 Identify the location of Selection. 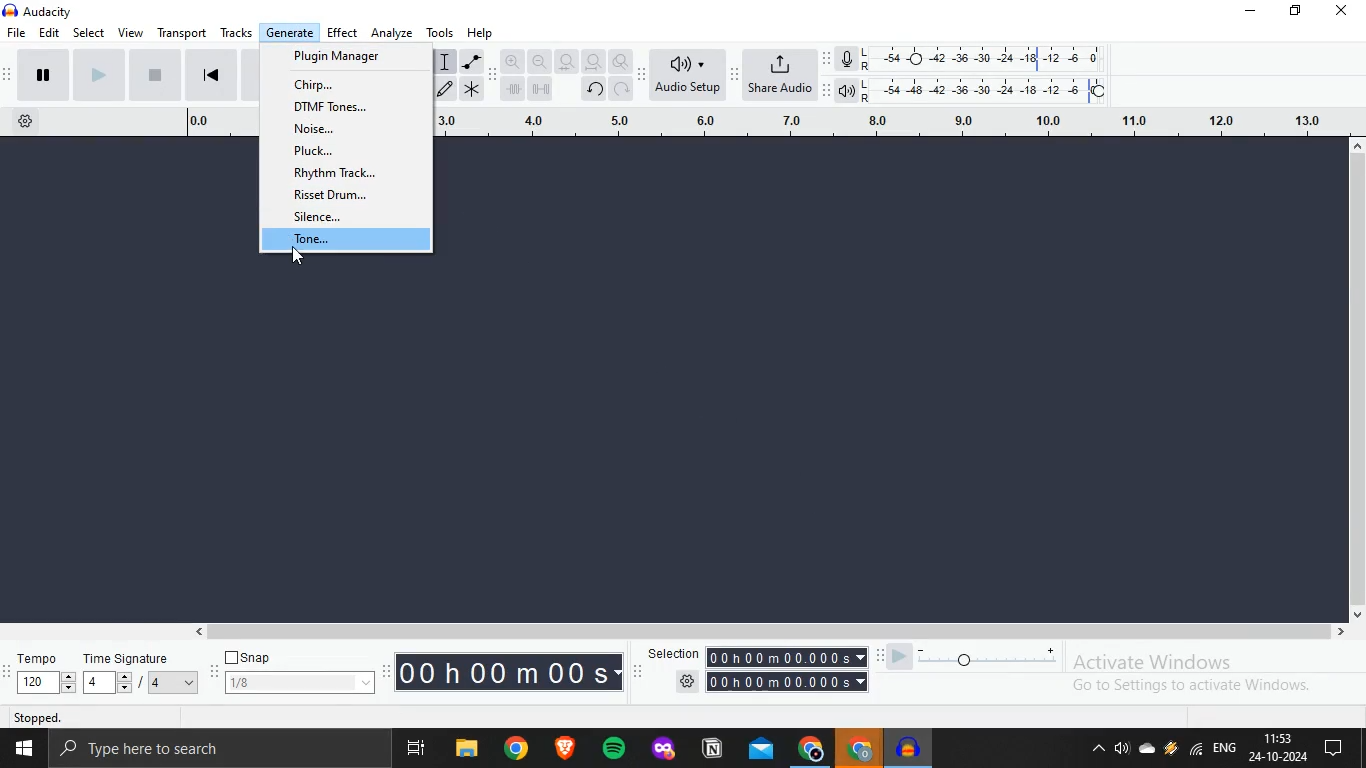
(755, 658).